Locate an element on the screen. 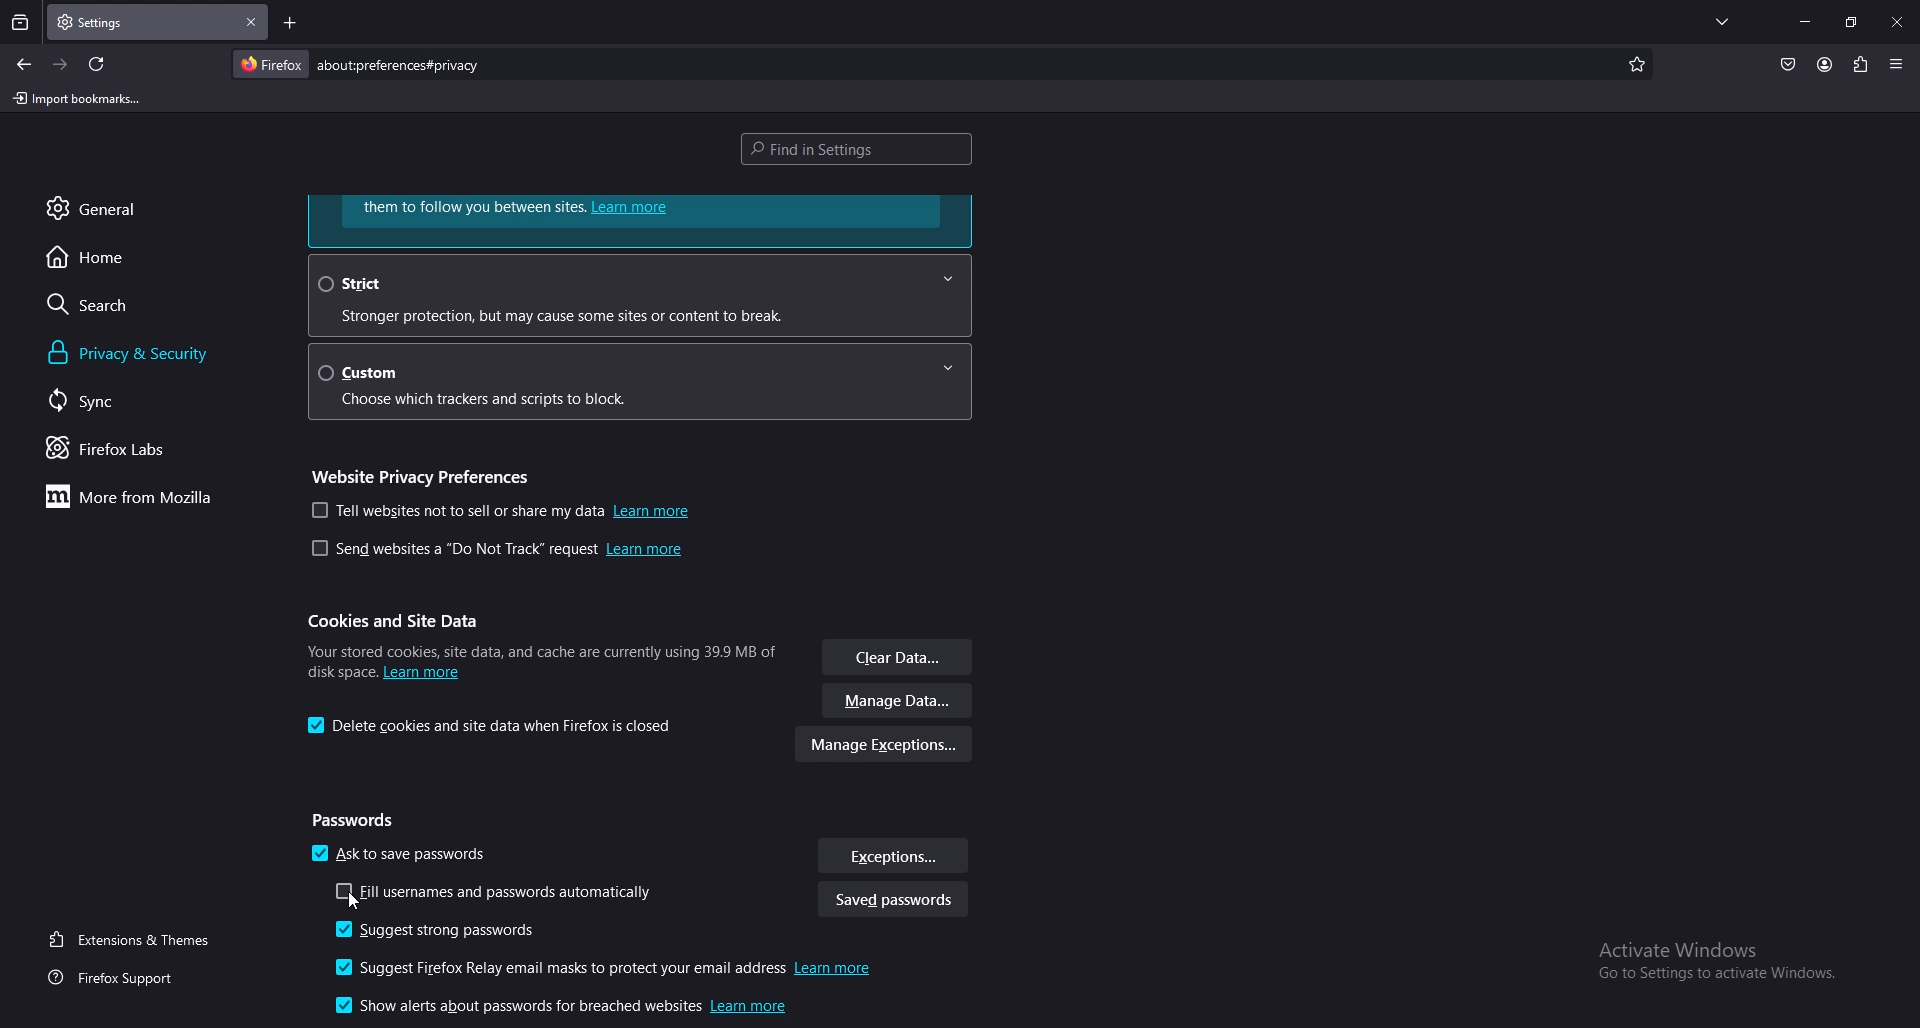 This screenshot has width=1920, height=1028. delete cookies is located at coordinates (495, 726).